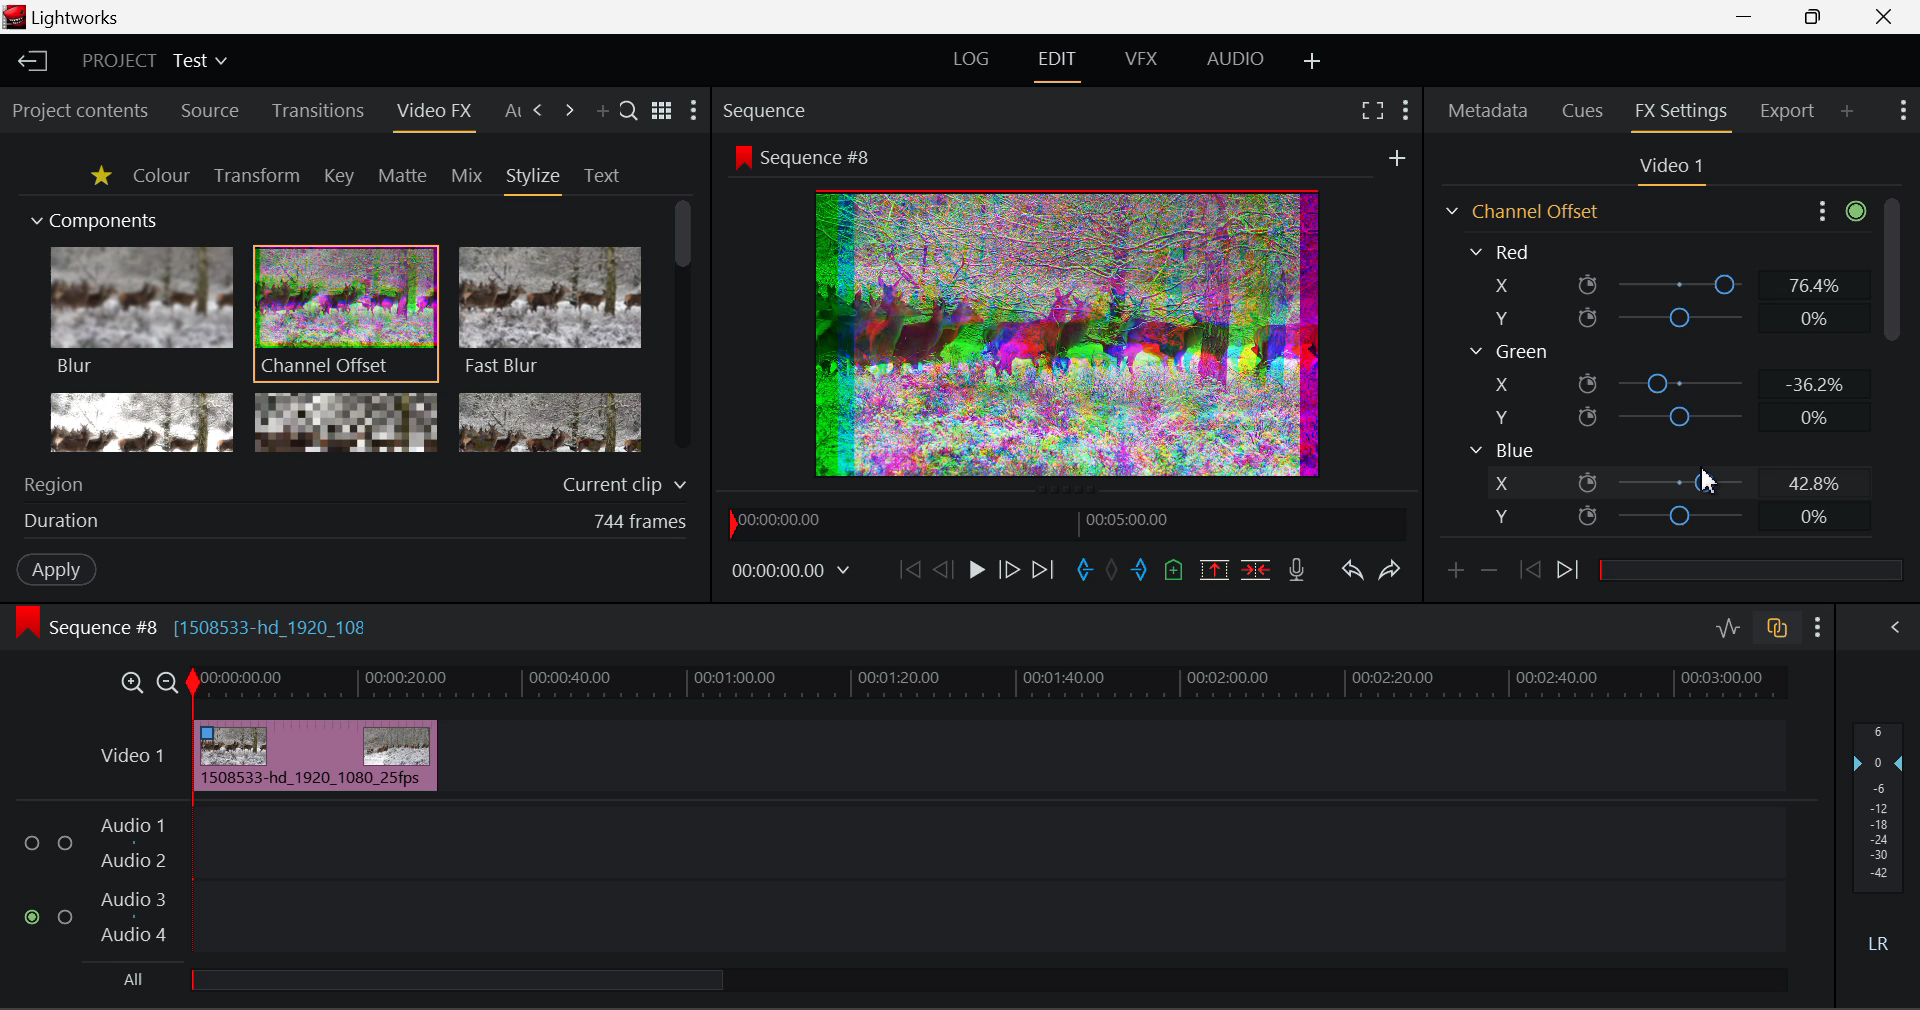  What do you see at coordinates (76, 18) in the screenshot?
I see `Window Title` at bounding box center [76, 18].